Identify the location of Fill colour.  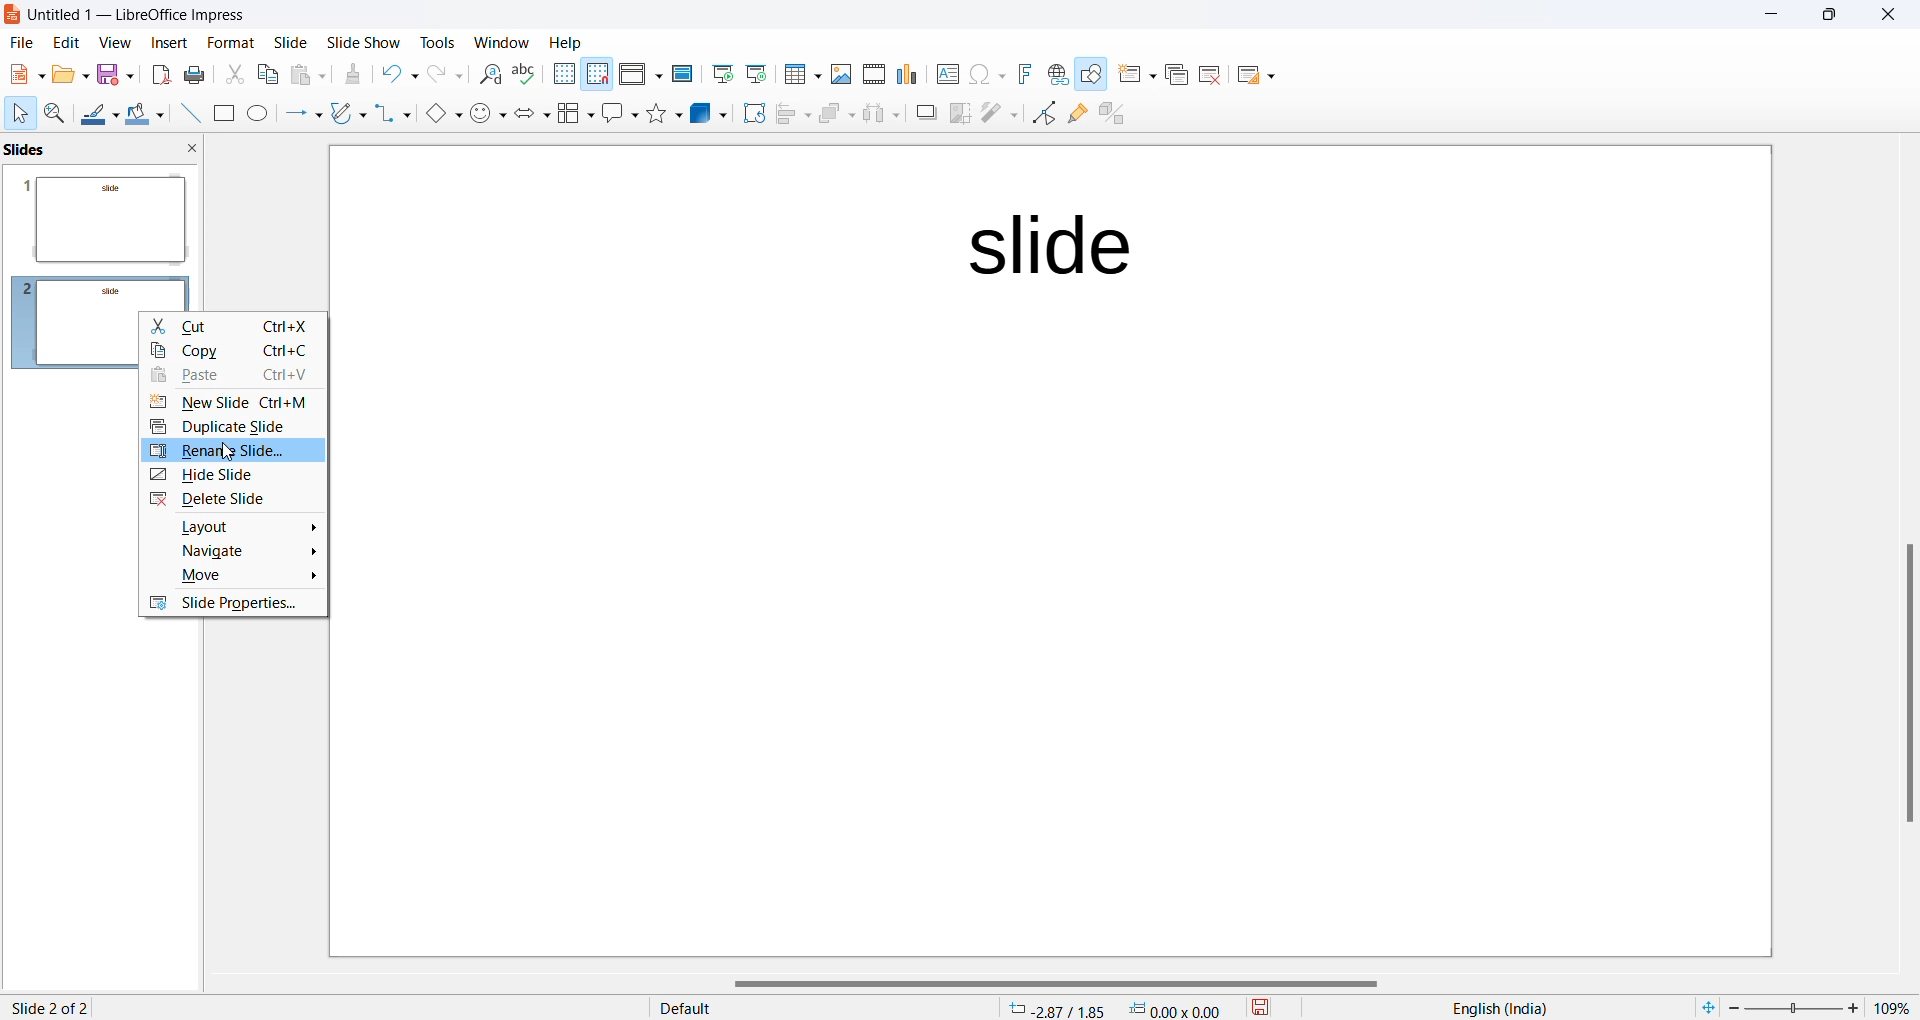
(142, 113).